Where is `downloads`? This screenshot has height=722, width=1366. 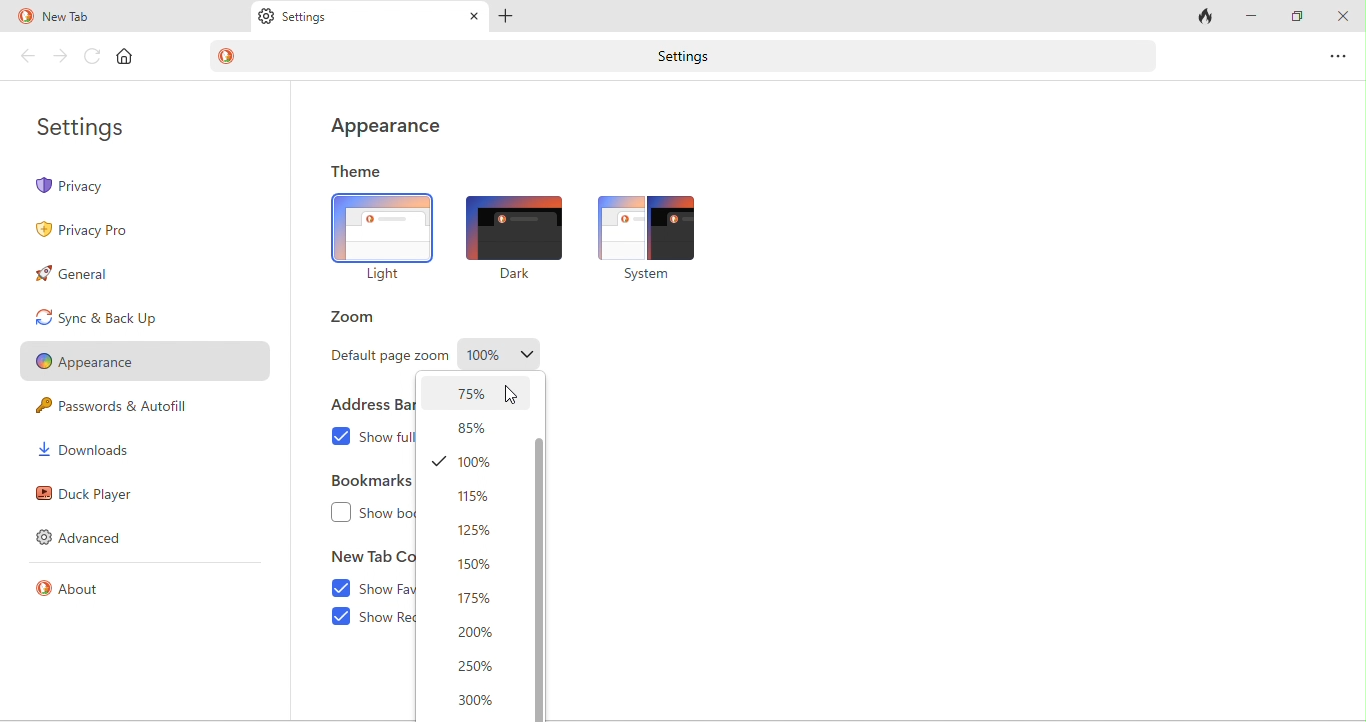 downloads is located at coordinates (84, 450).